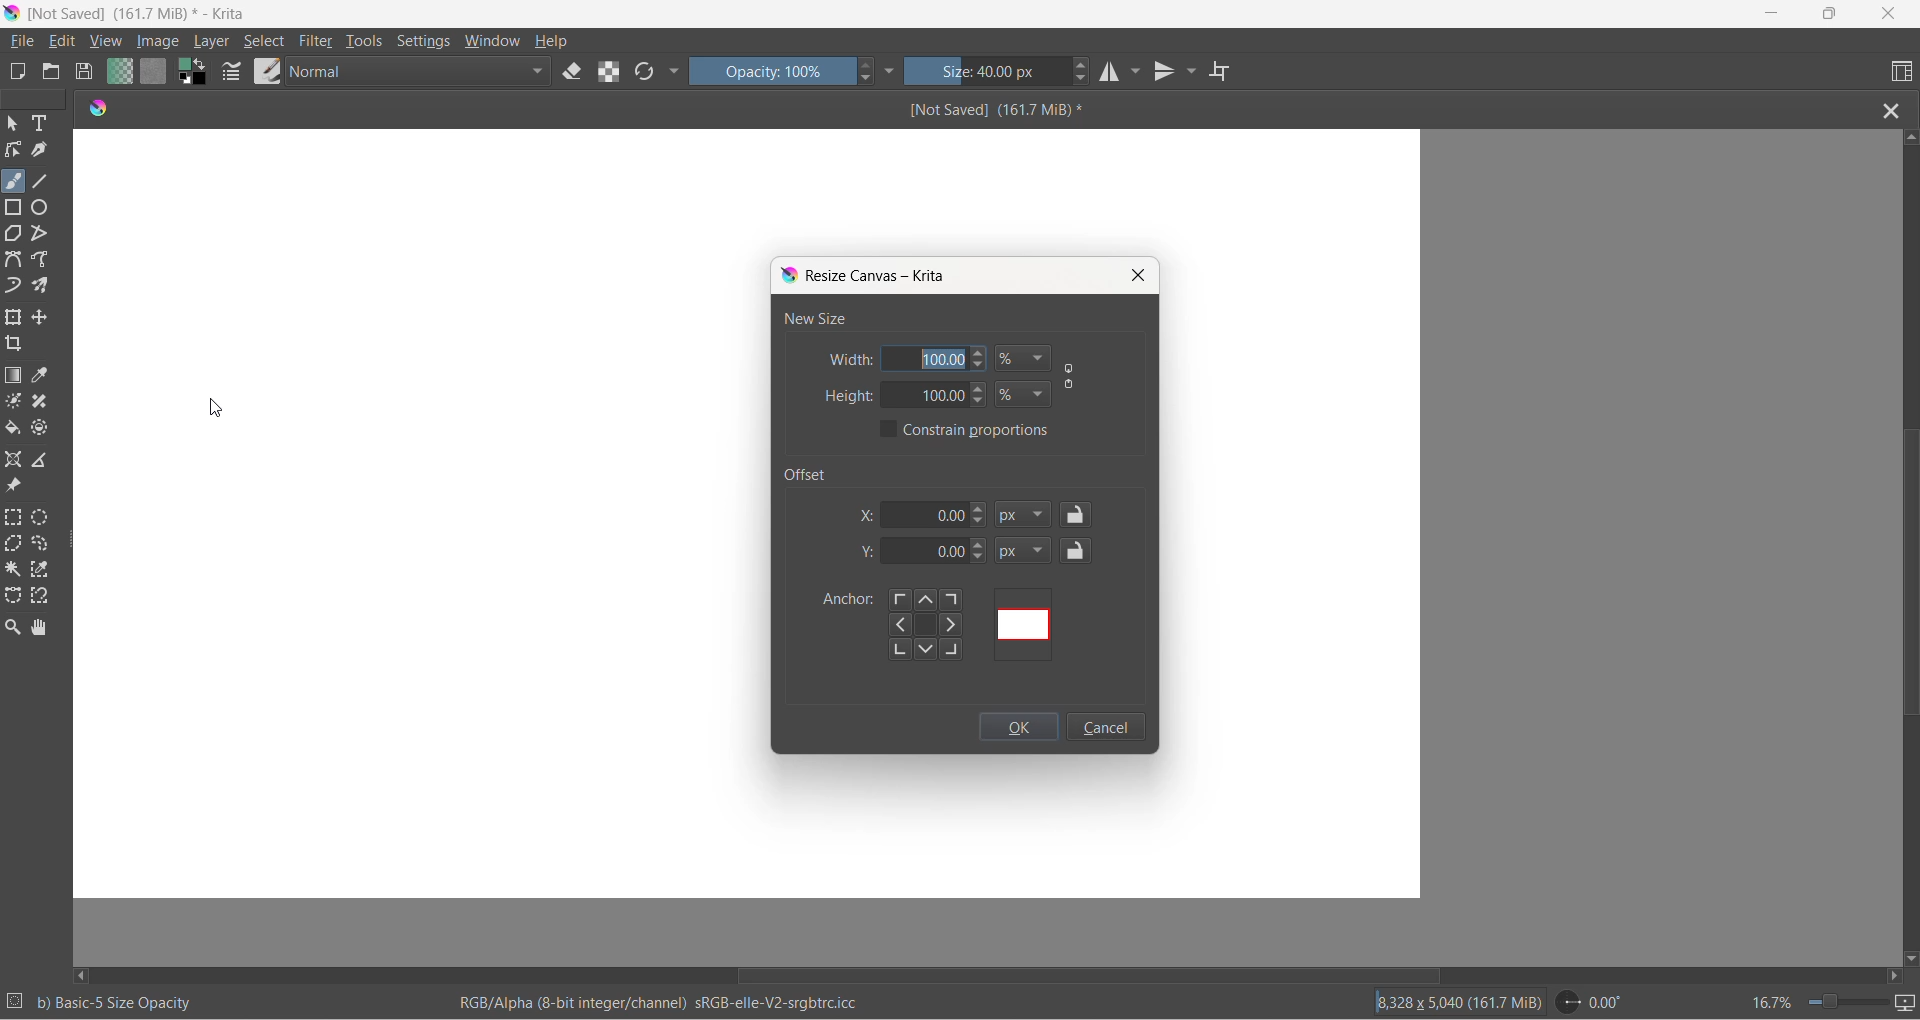 The image size is (1920, 1020). I want to click on fill gradient , so click(117, 74).